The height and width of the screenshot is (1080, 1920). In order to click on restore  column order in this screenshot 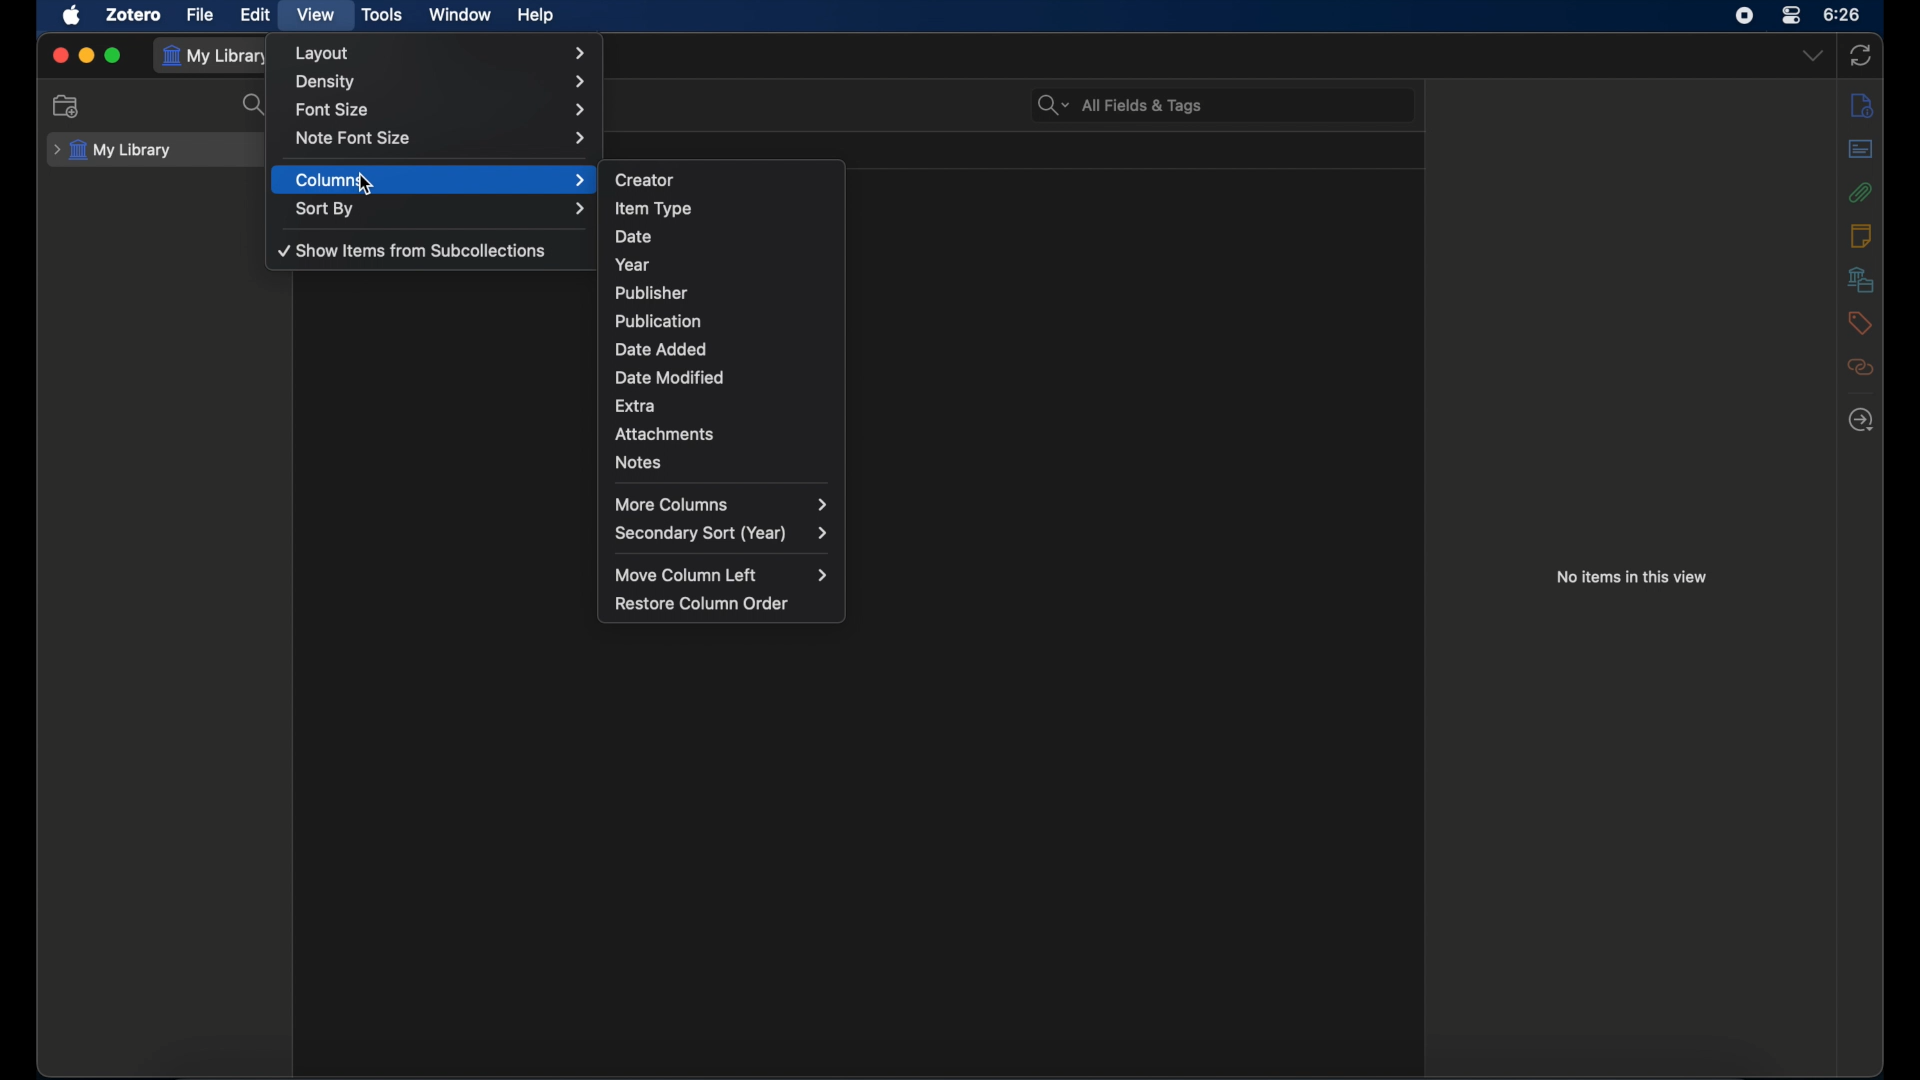, I will do `click(706, 603)`.